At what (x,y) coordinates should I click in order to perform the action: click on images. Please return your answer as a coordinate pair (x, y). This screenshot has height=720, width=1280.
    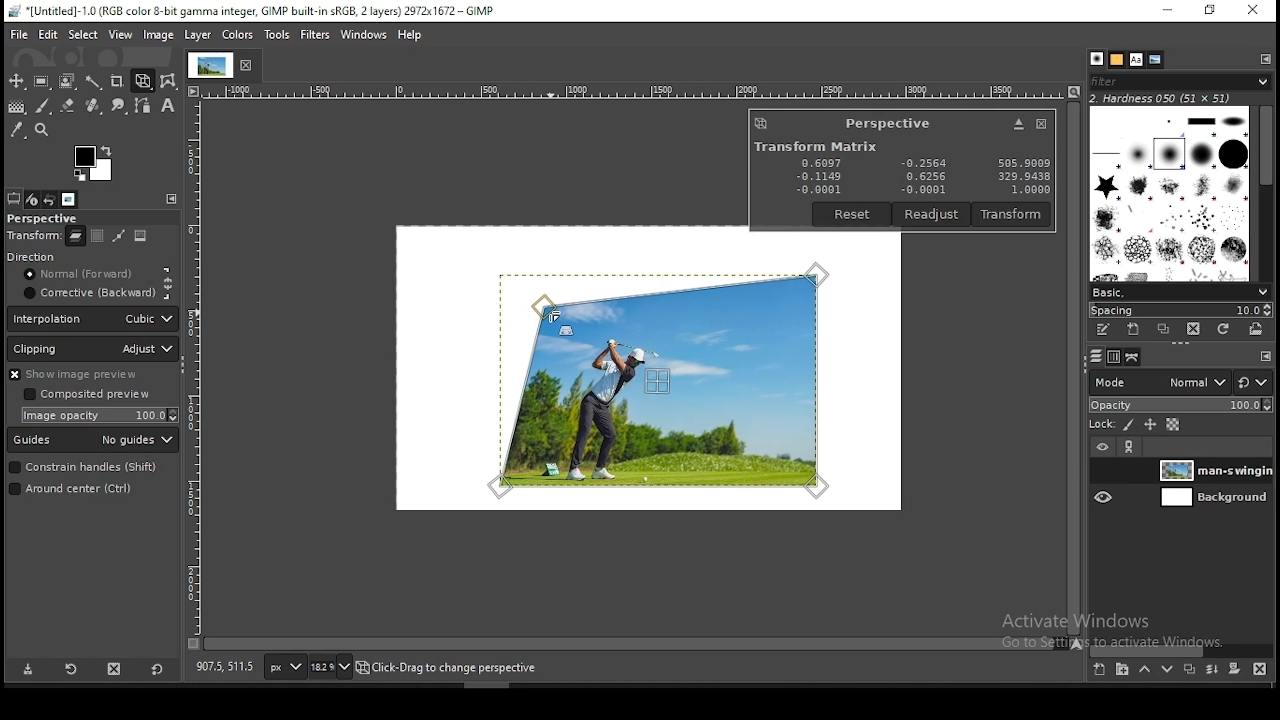
    Looking at the image, I should click on (69, 199).